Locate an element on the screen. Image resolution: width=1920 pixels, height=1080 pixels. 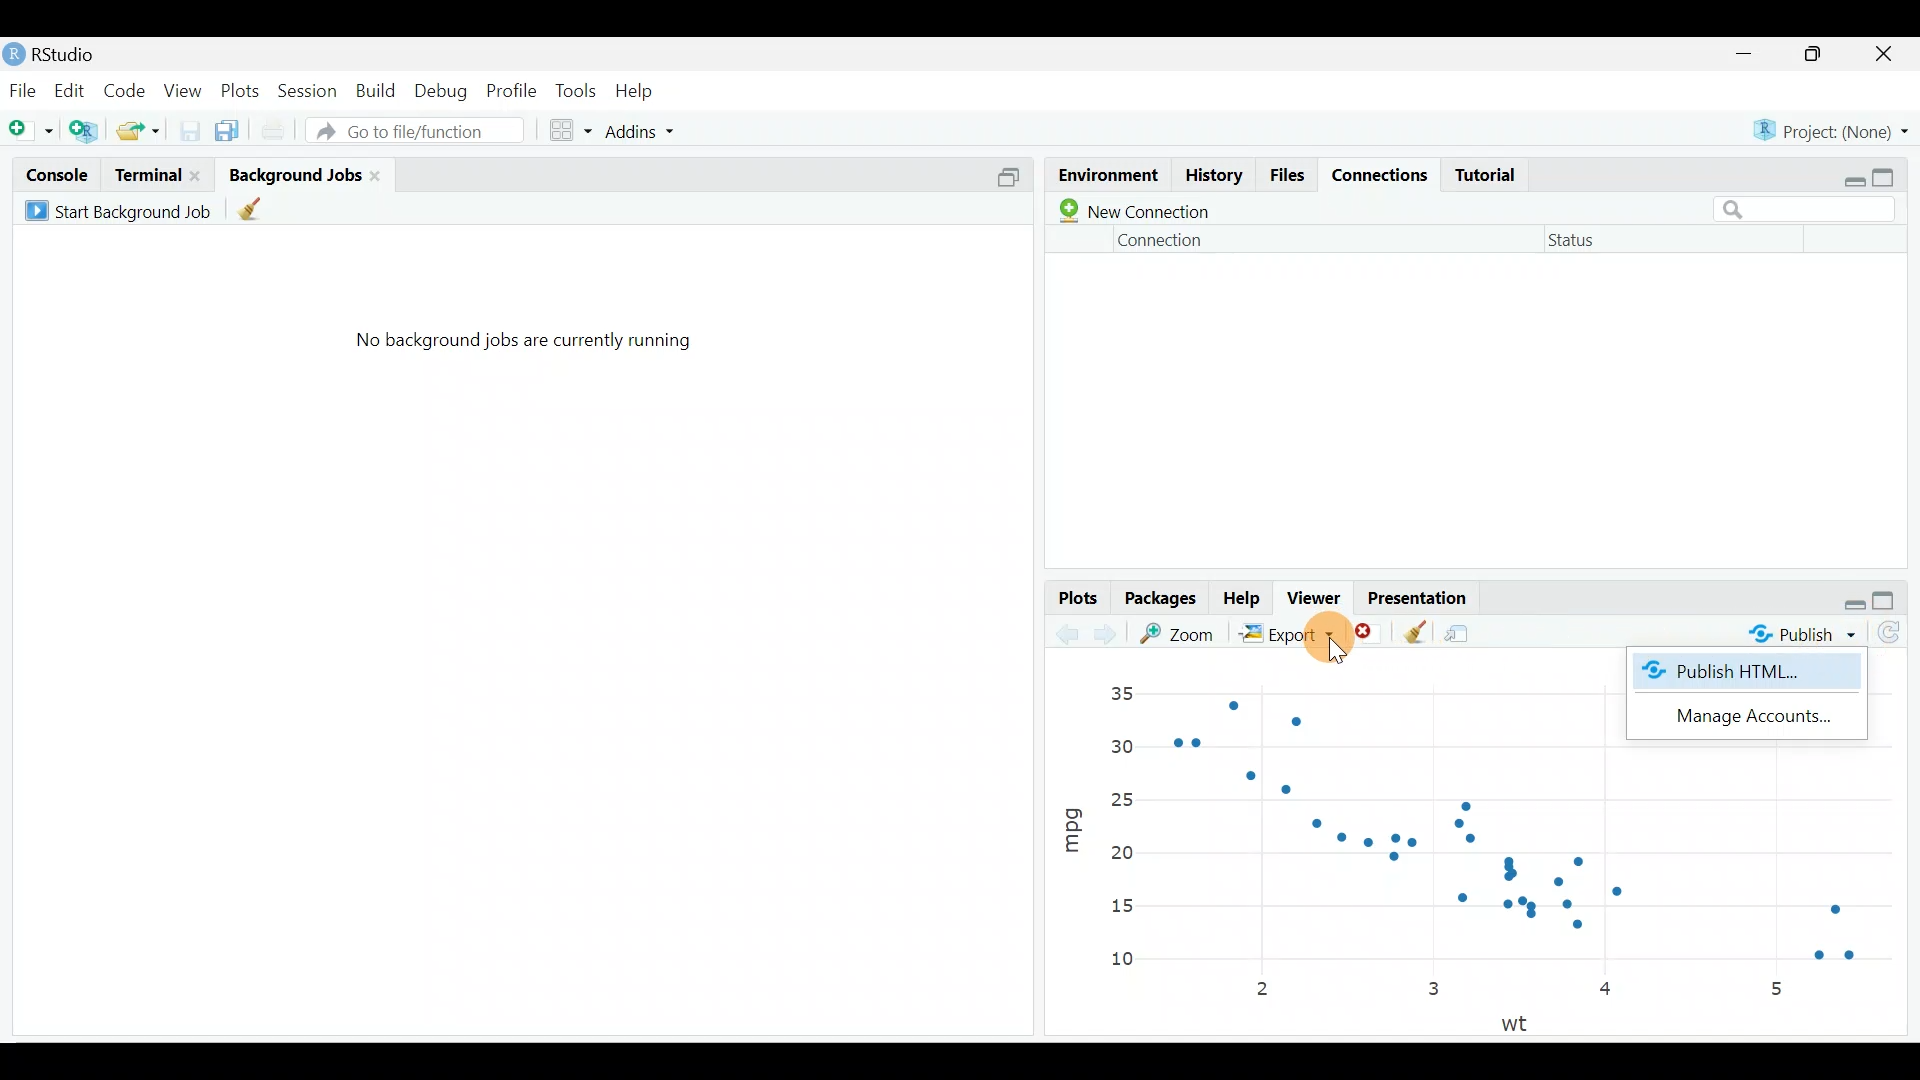
show in new window is located at coordinates (1465, 629).